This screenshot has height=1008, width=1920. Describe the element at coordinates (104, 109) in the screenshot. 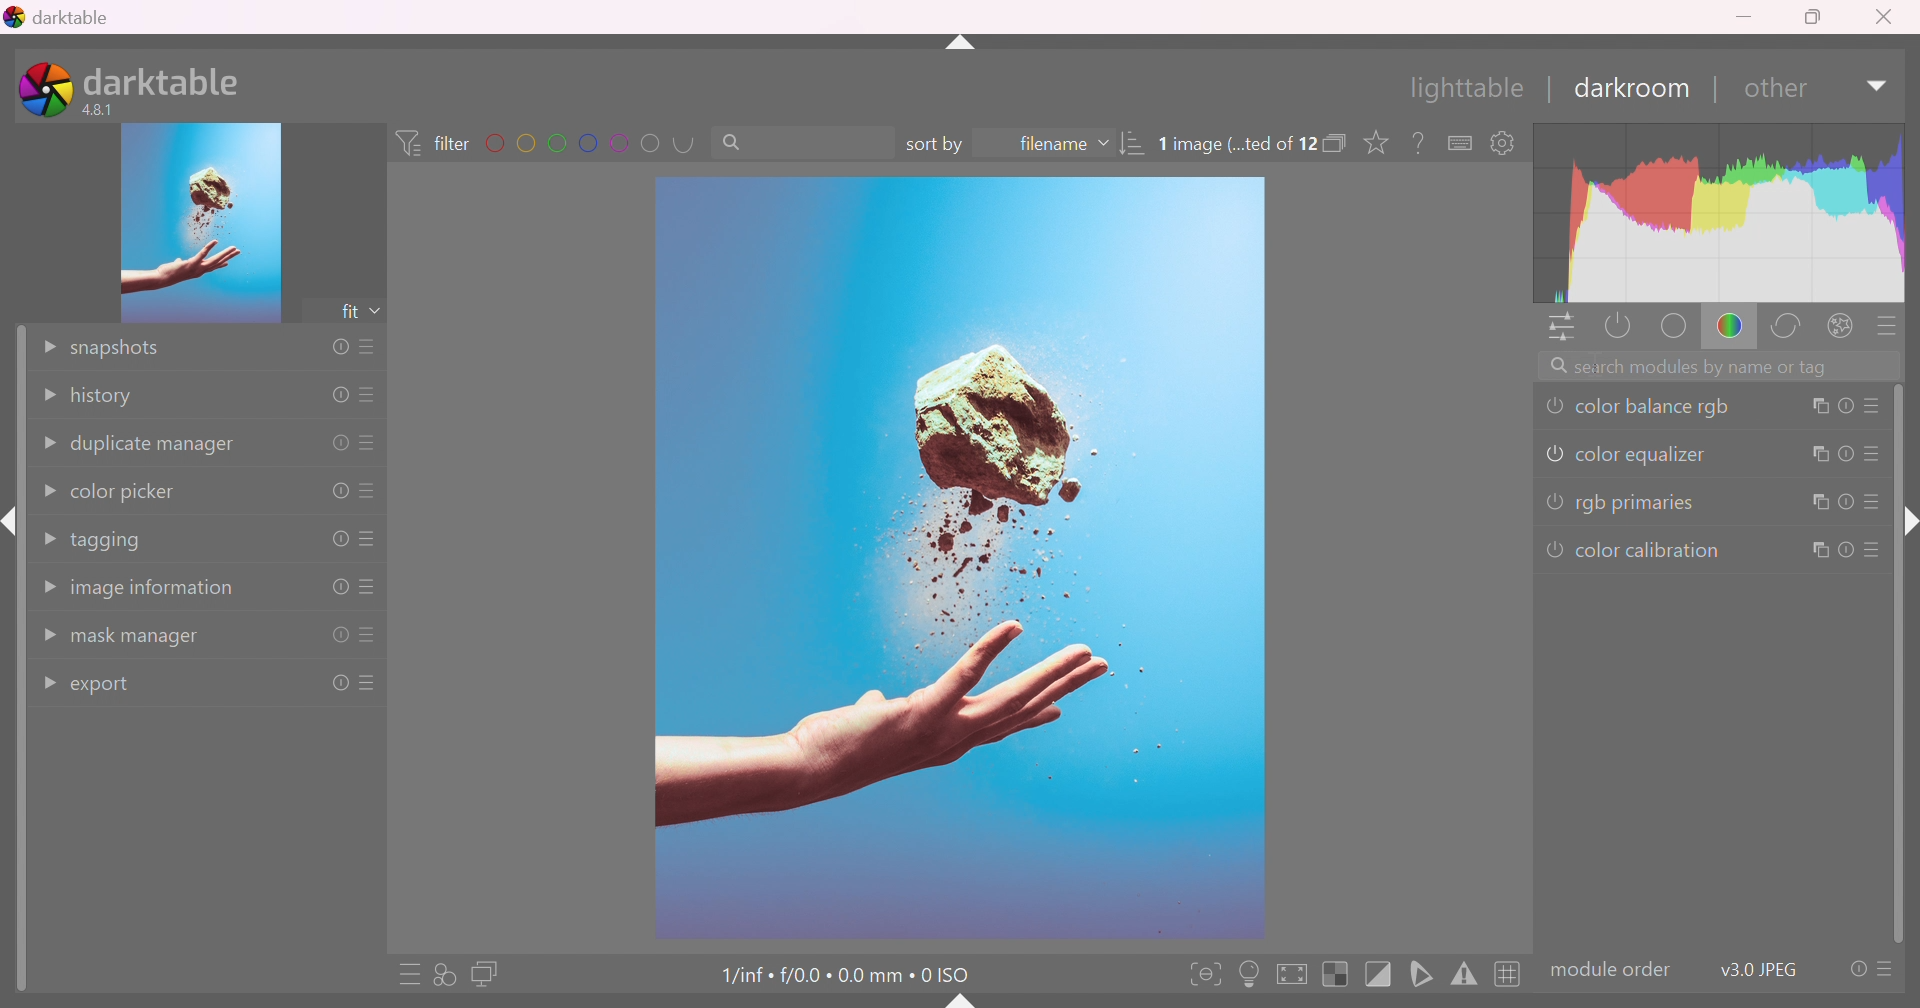

I see `4.8.1` at that location.